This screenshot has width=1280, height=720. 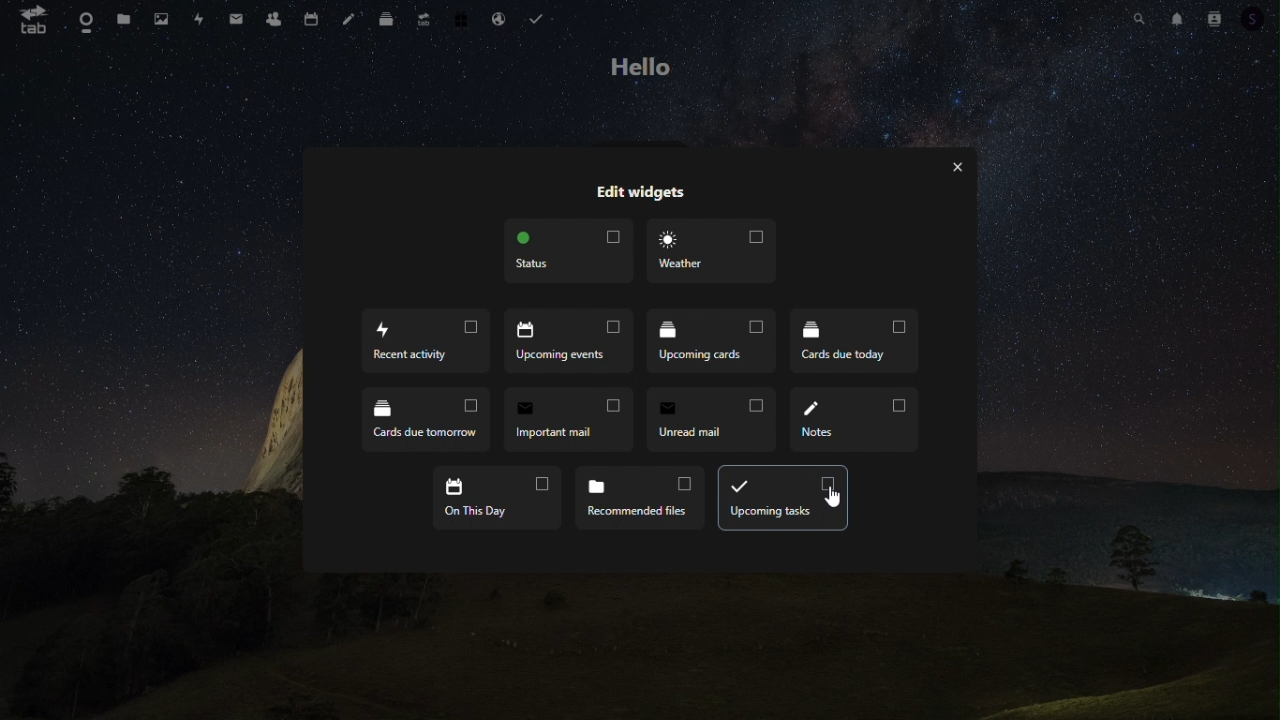 I want to click on close, so click(x=956, y=164).